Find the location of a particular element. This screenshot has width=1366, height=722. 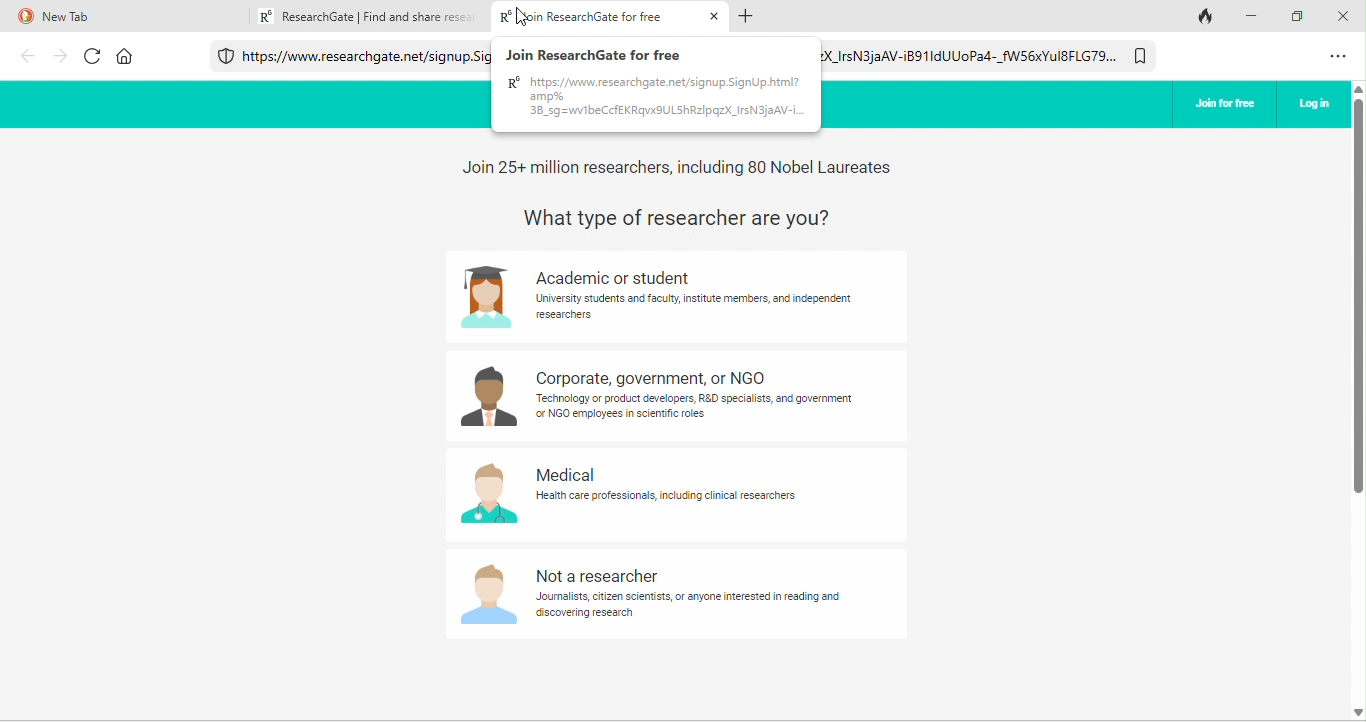

© https://www.researchgate.net/signup.Si is located at coordinates (366, 58).